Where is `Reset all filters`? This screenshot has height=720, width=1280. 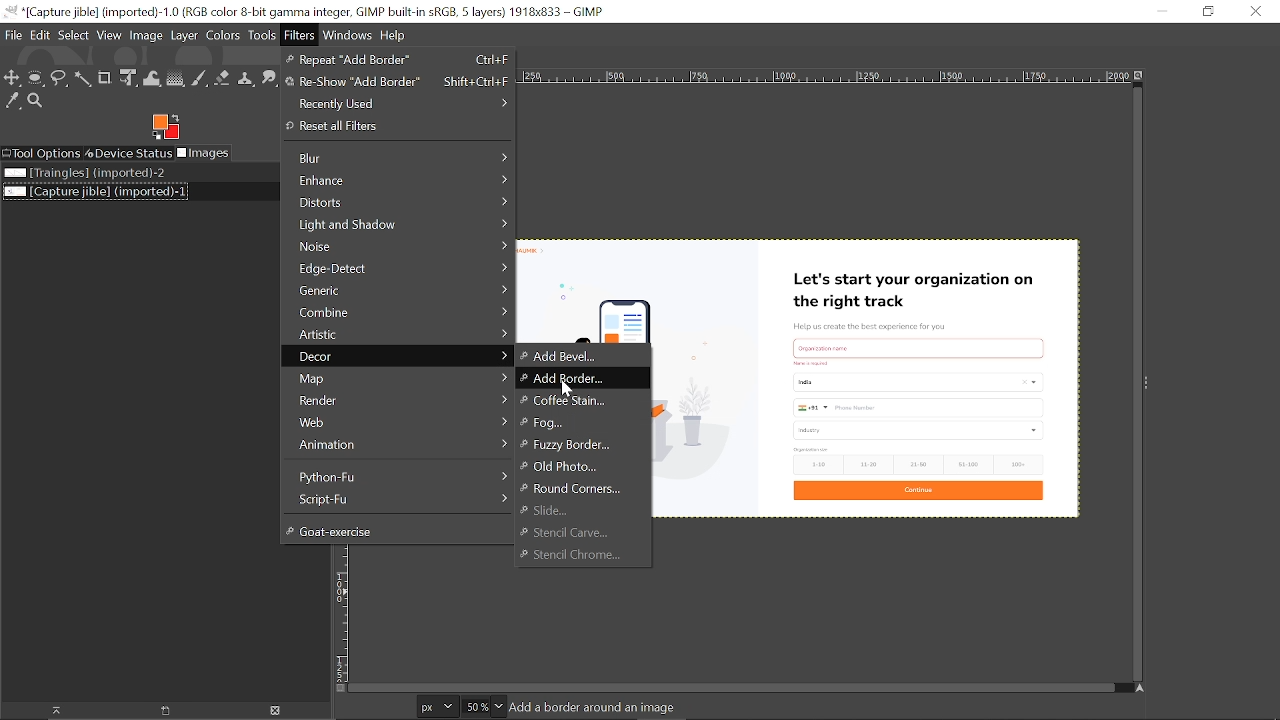
Reset all filters is located at coordinates (392, 127).